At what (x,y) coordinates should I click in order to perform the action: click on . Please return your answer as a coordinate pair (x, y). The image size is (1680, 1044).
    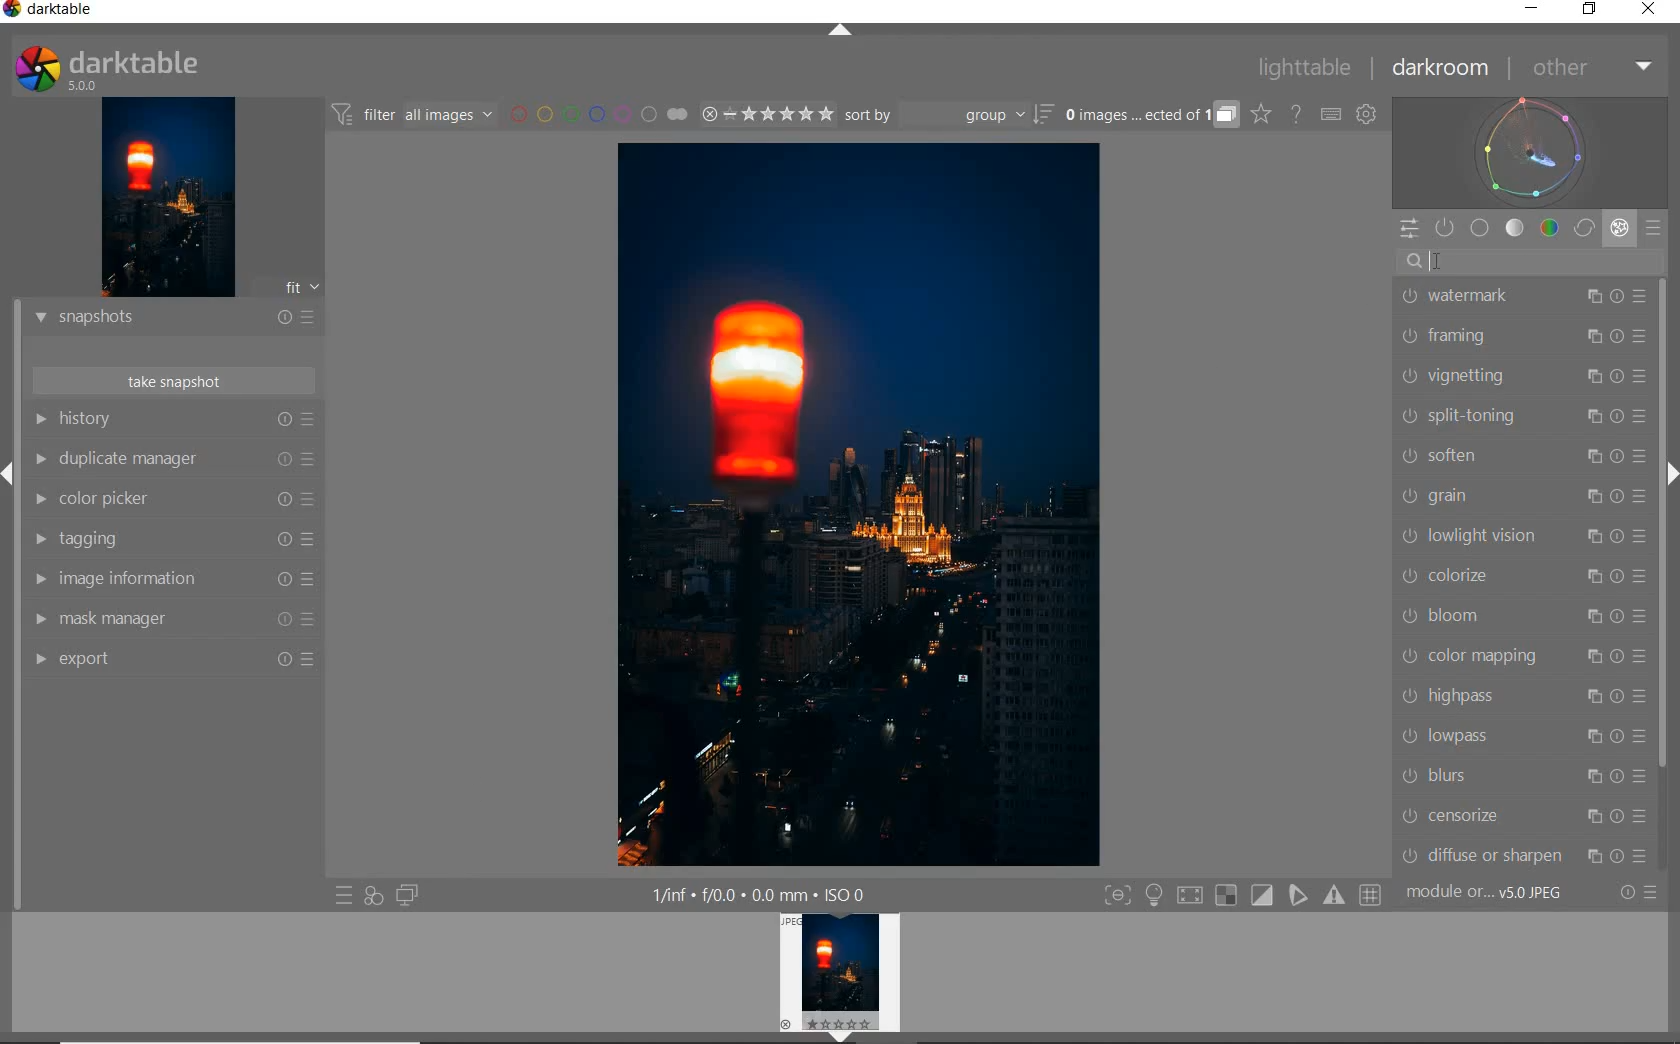
    Looking at the image, I should click on (281, 539).